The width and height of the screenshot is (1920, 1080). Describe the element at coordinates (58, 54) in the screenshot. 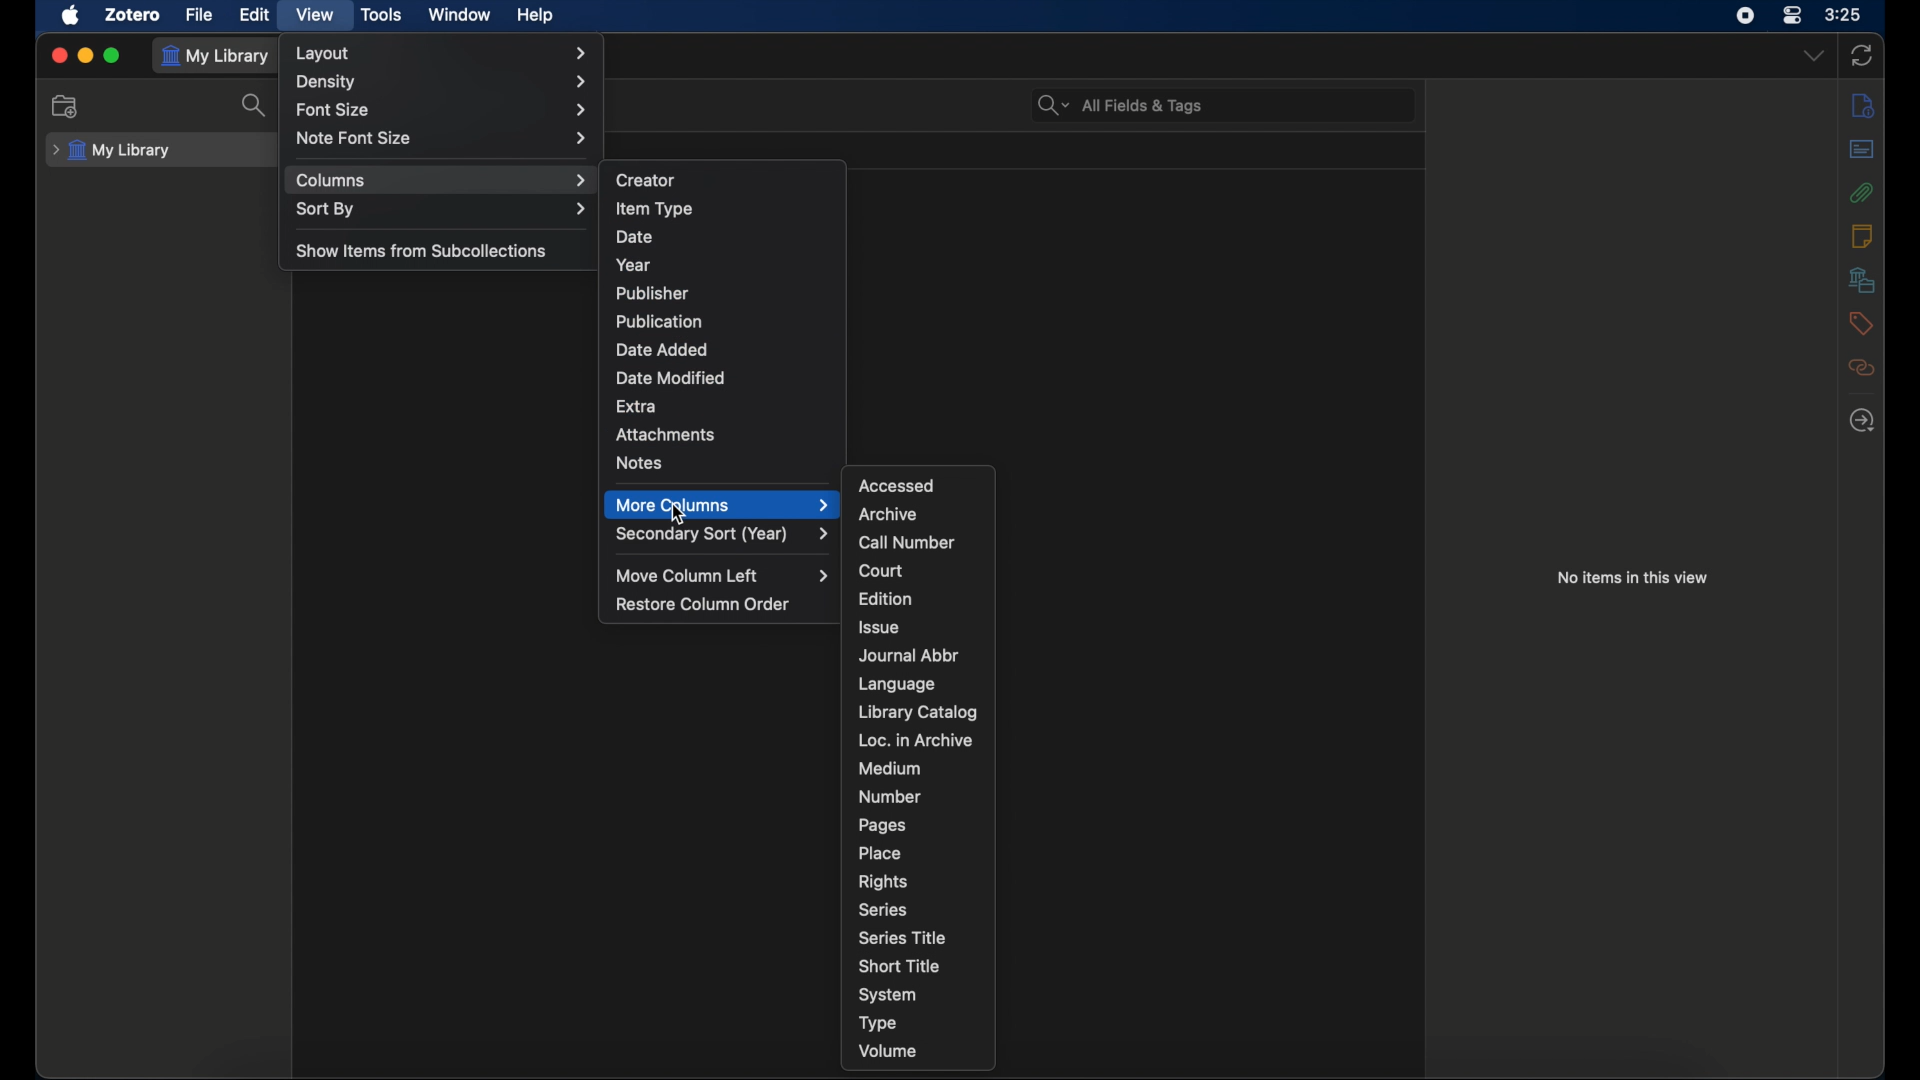

I see `close` at that location.